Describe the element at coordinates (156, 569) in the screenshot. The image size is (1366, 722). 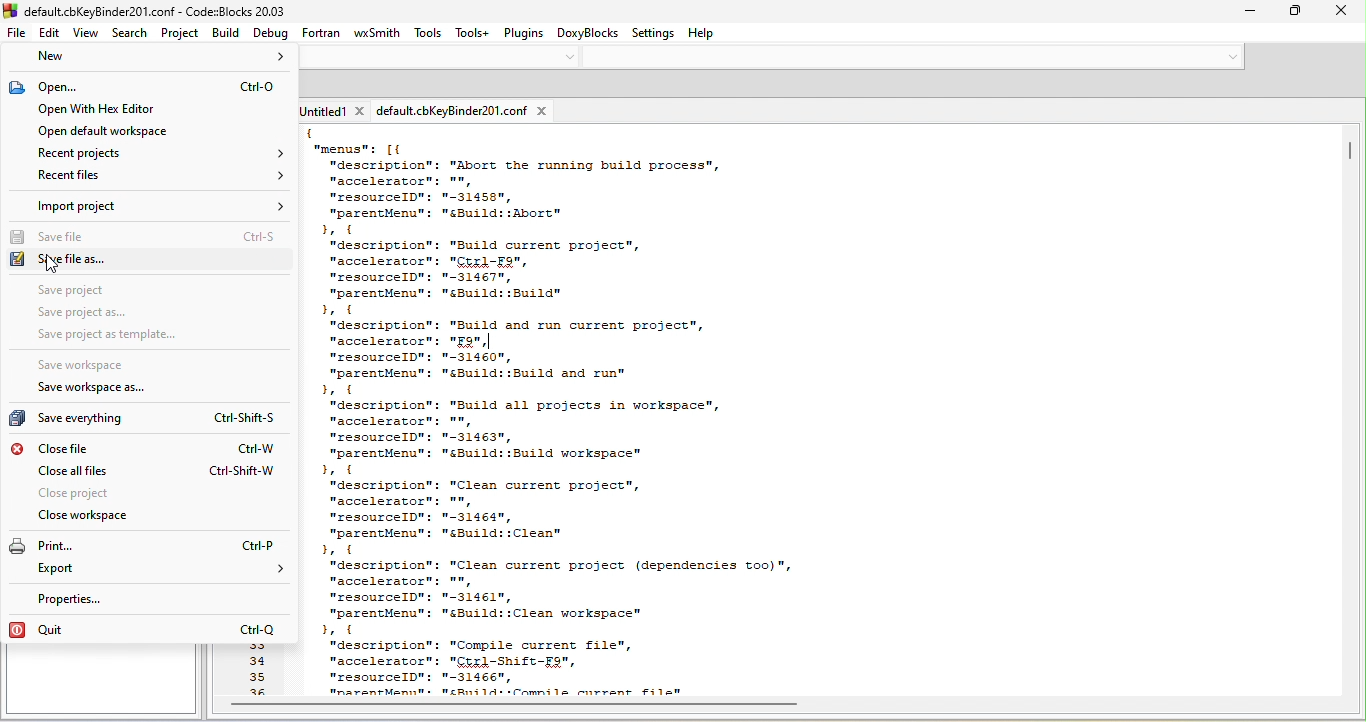
I see `export` at that location.